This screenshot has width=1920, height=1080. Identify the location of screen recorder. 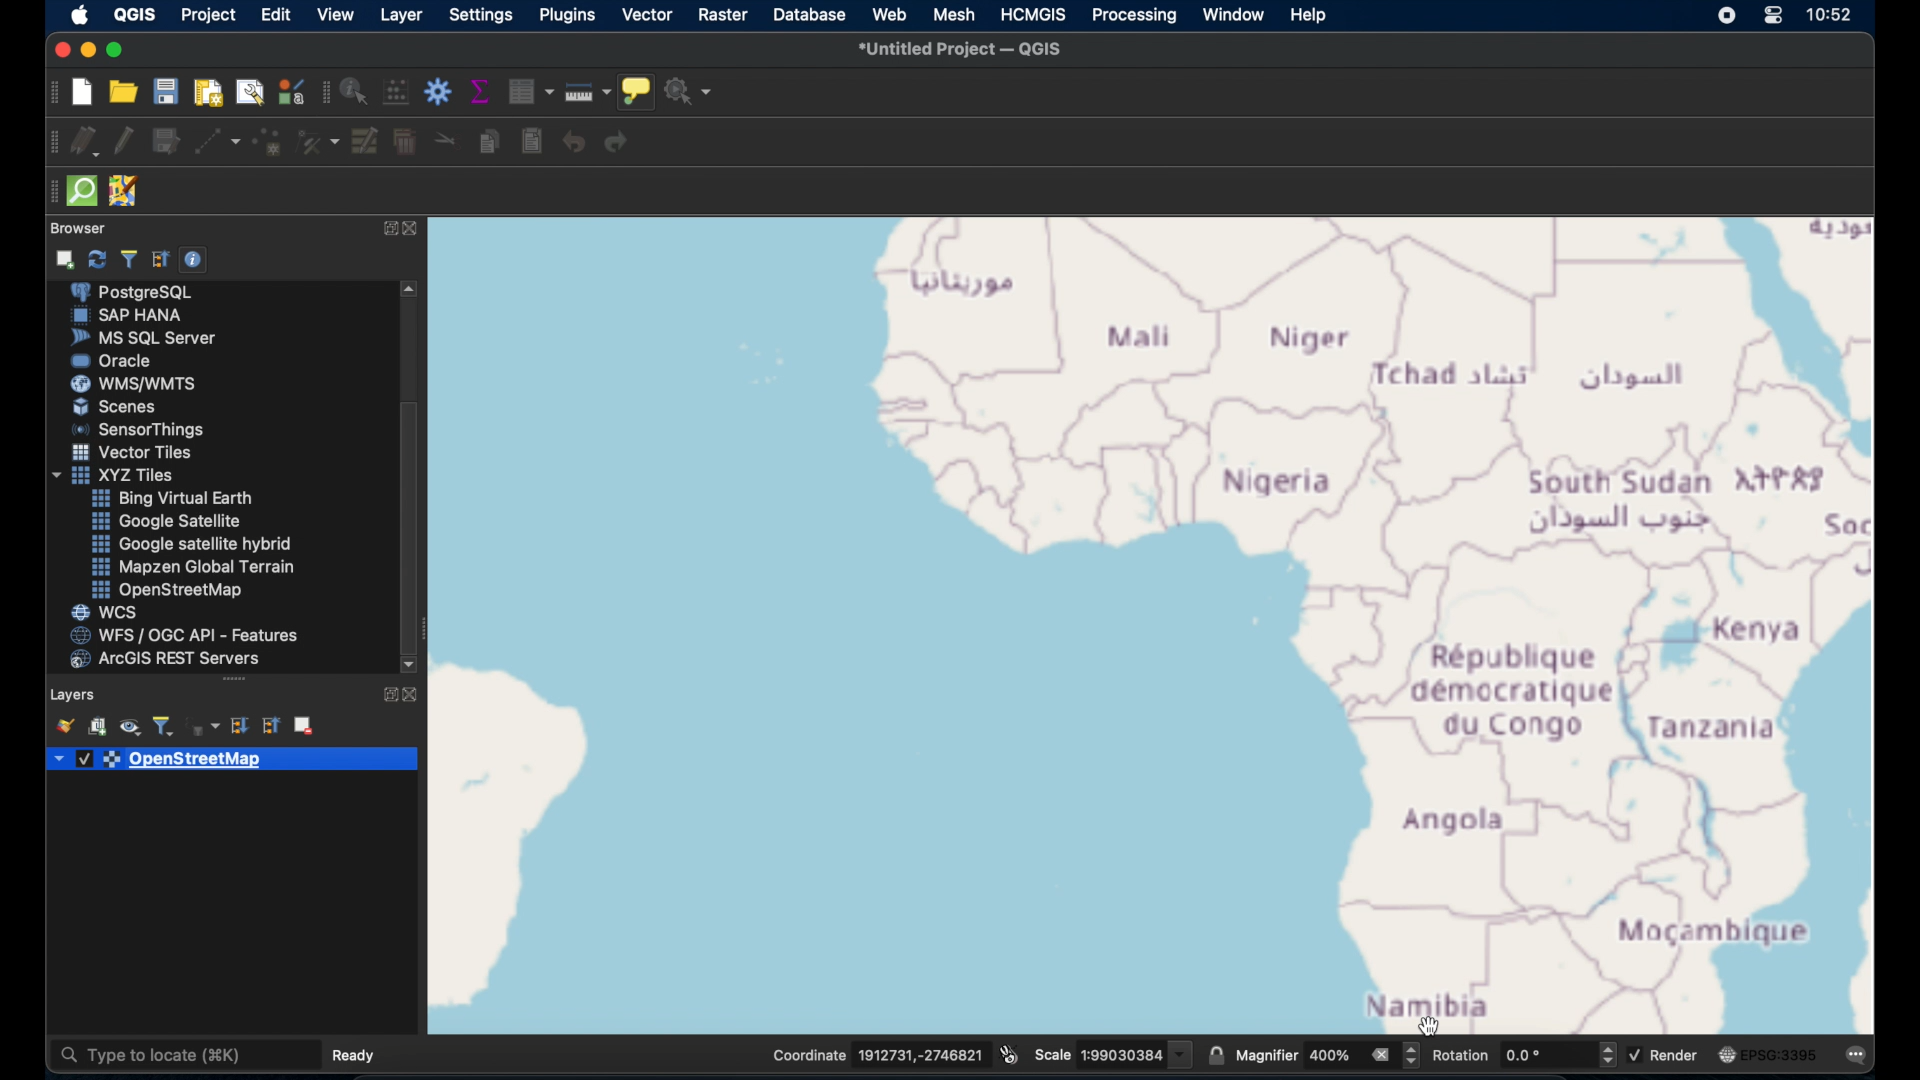
(1718, 17).